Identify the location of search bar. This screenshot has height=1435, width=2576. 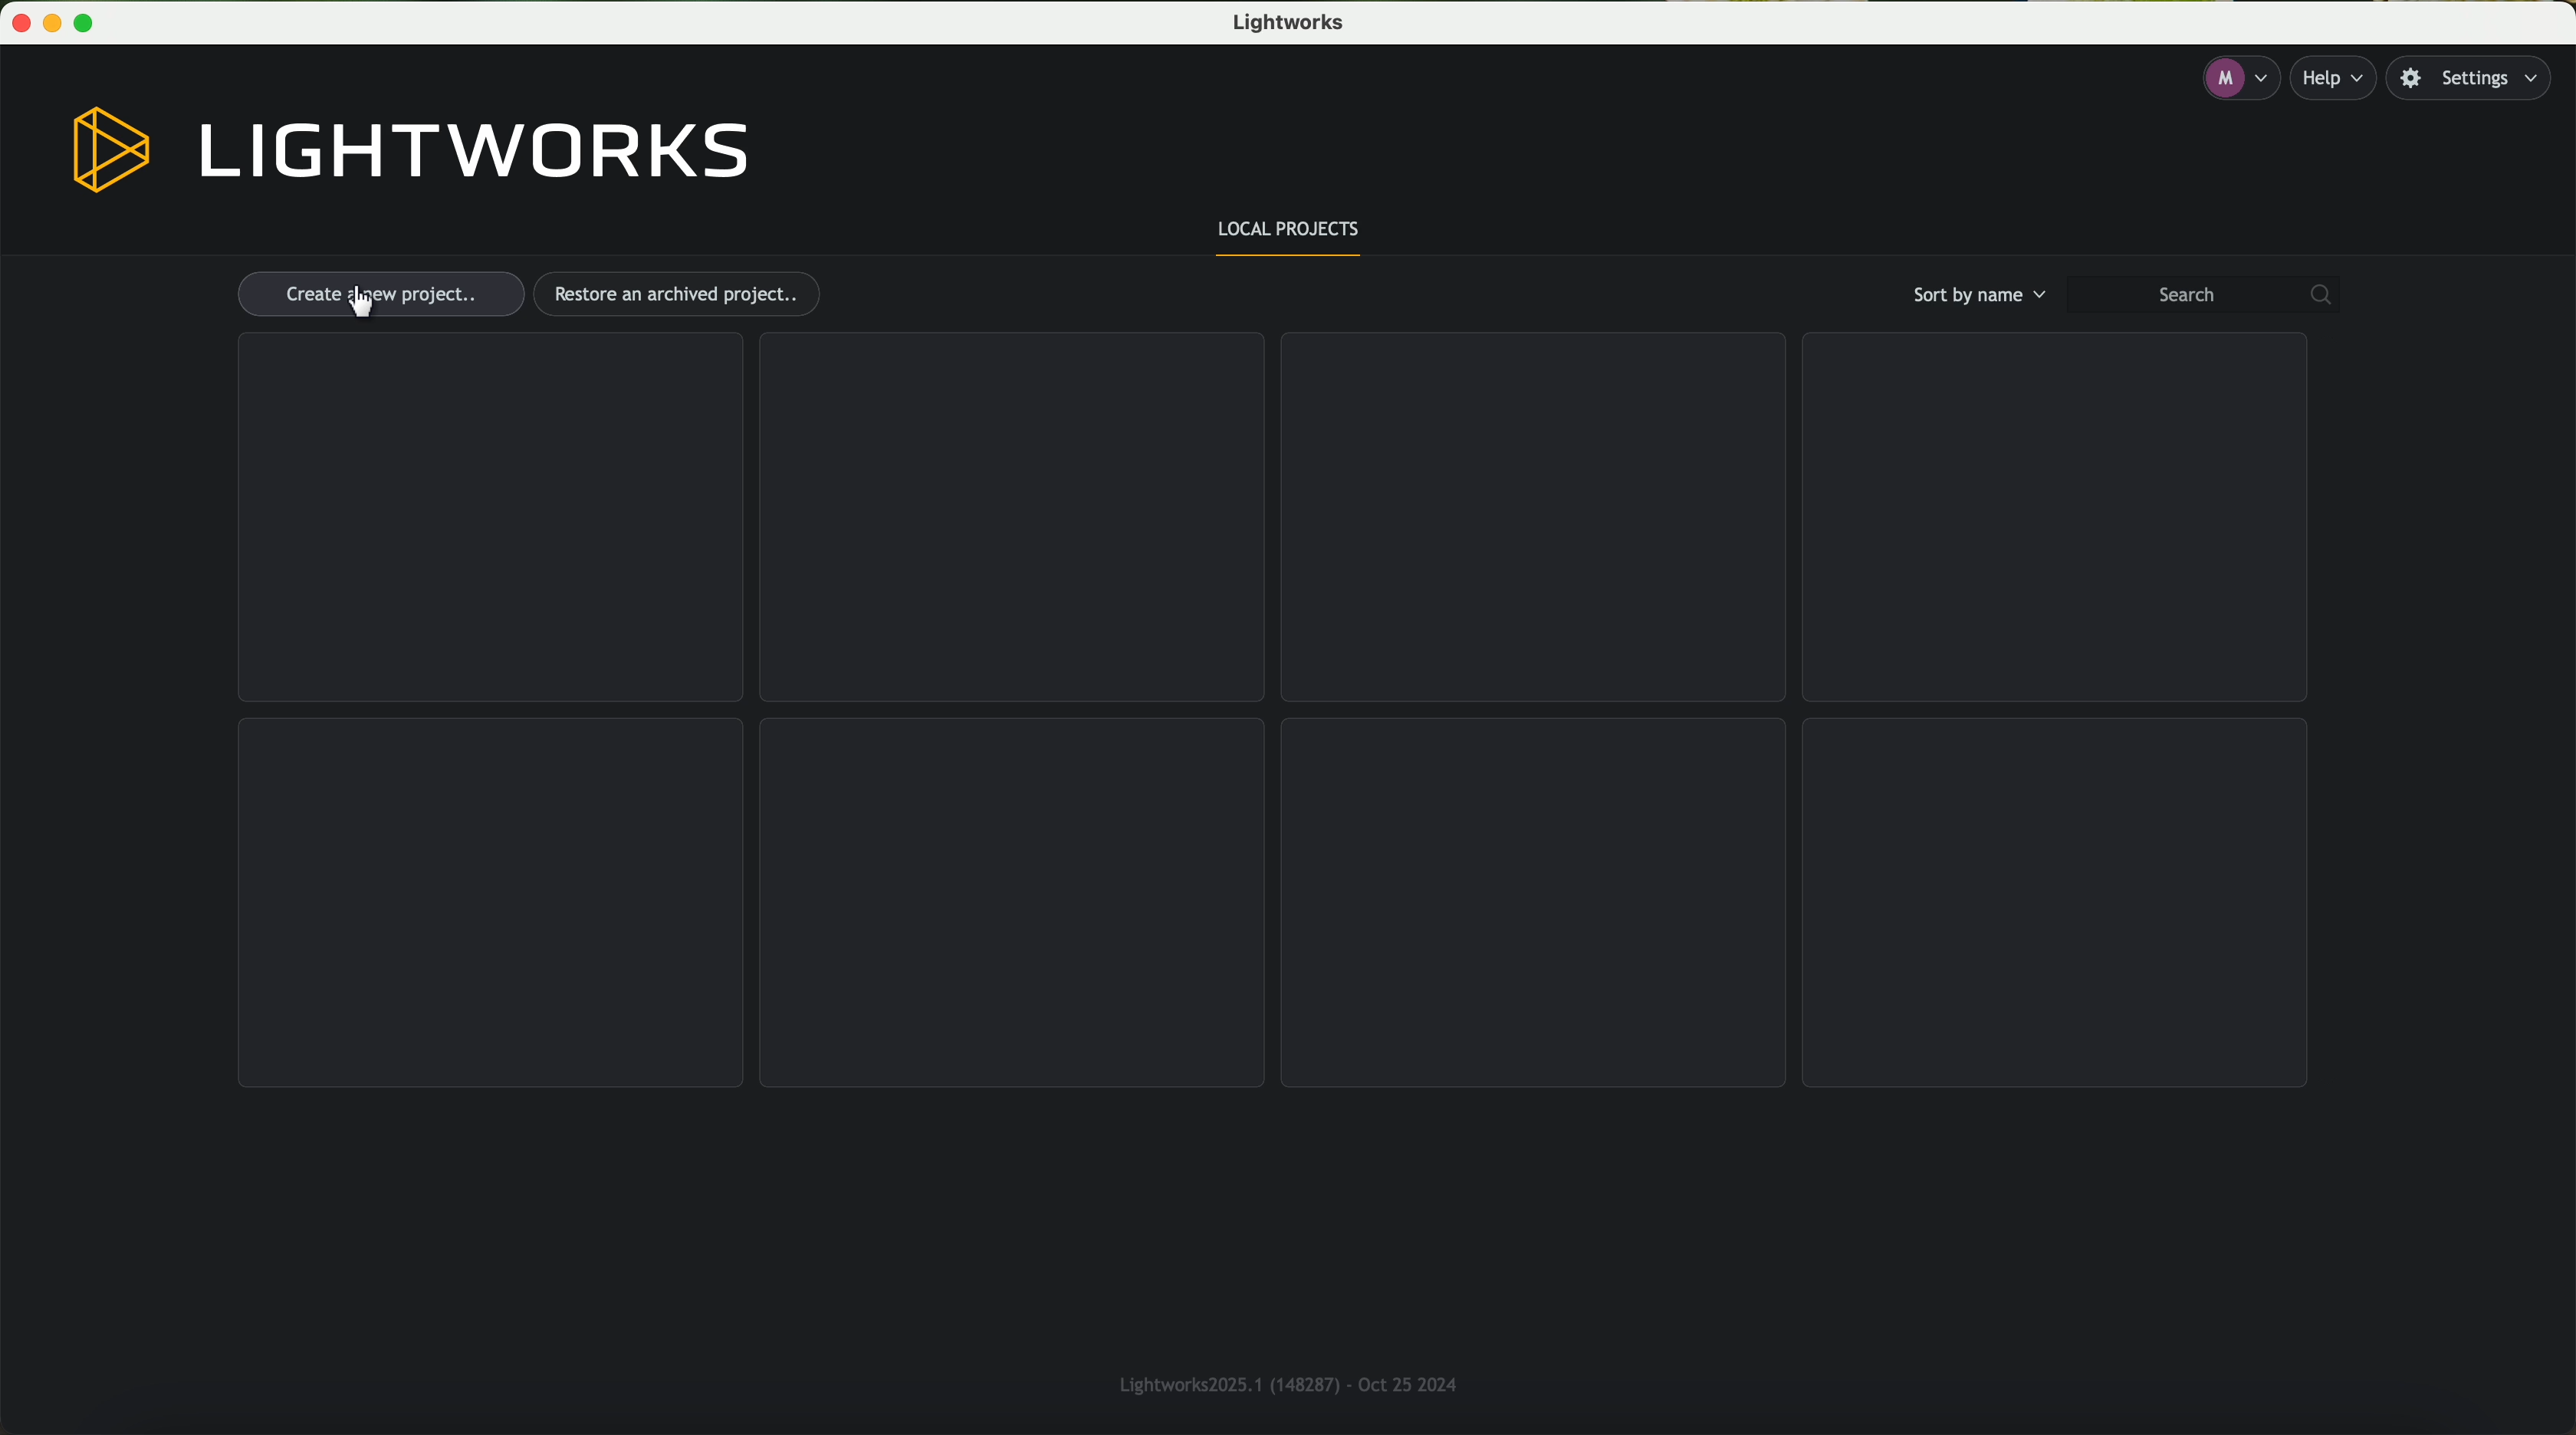
(2212, 295).